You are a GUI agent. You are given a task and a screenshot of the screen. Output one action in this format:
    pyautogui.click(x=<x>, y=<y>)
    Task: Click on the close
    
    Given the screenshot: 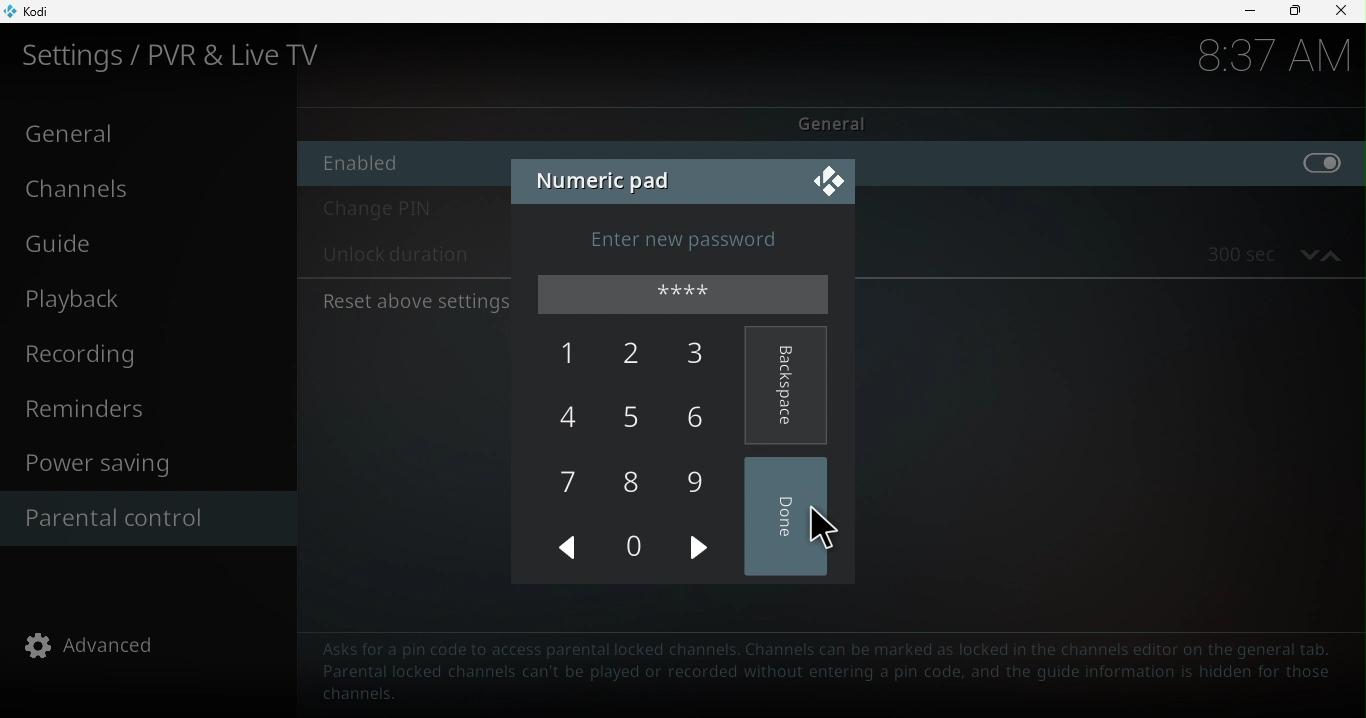 What is the action you would take?
    pyautogui.click(x=1344, y=13)
    